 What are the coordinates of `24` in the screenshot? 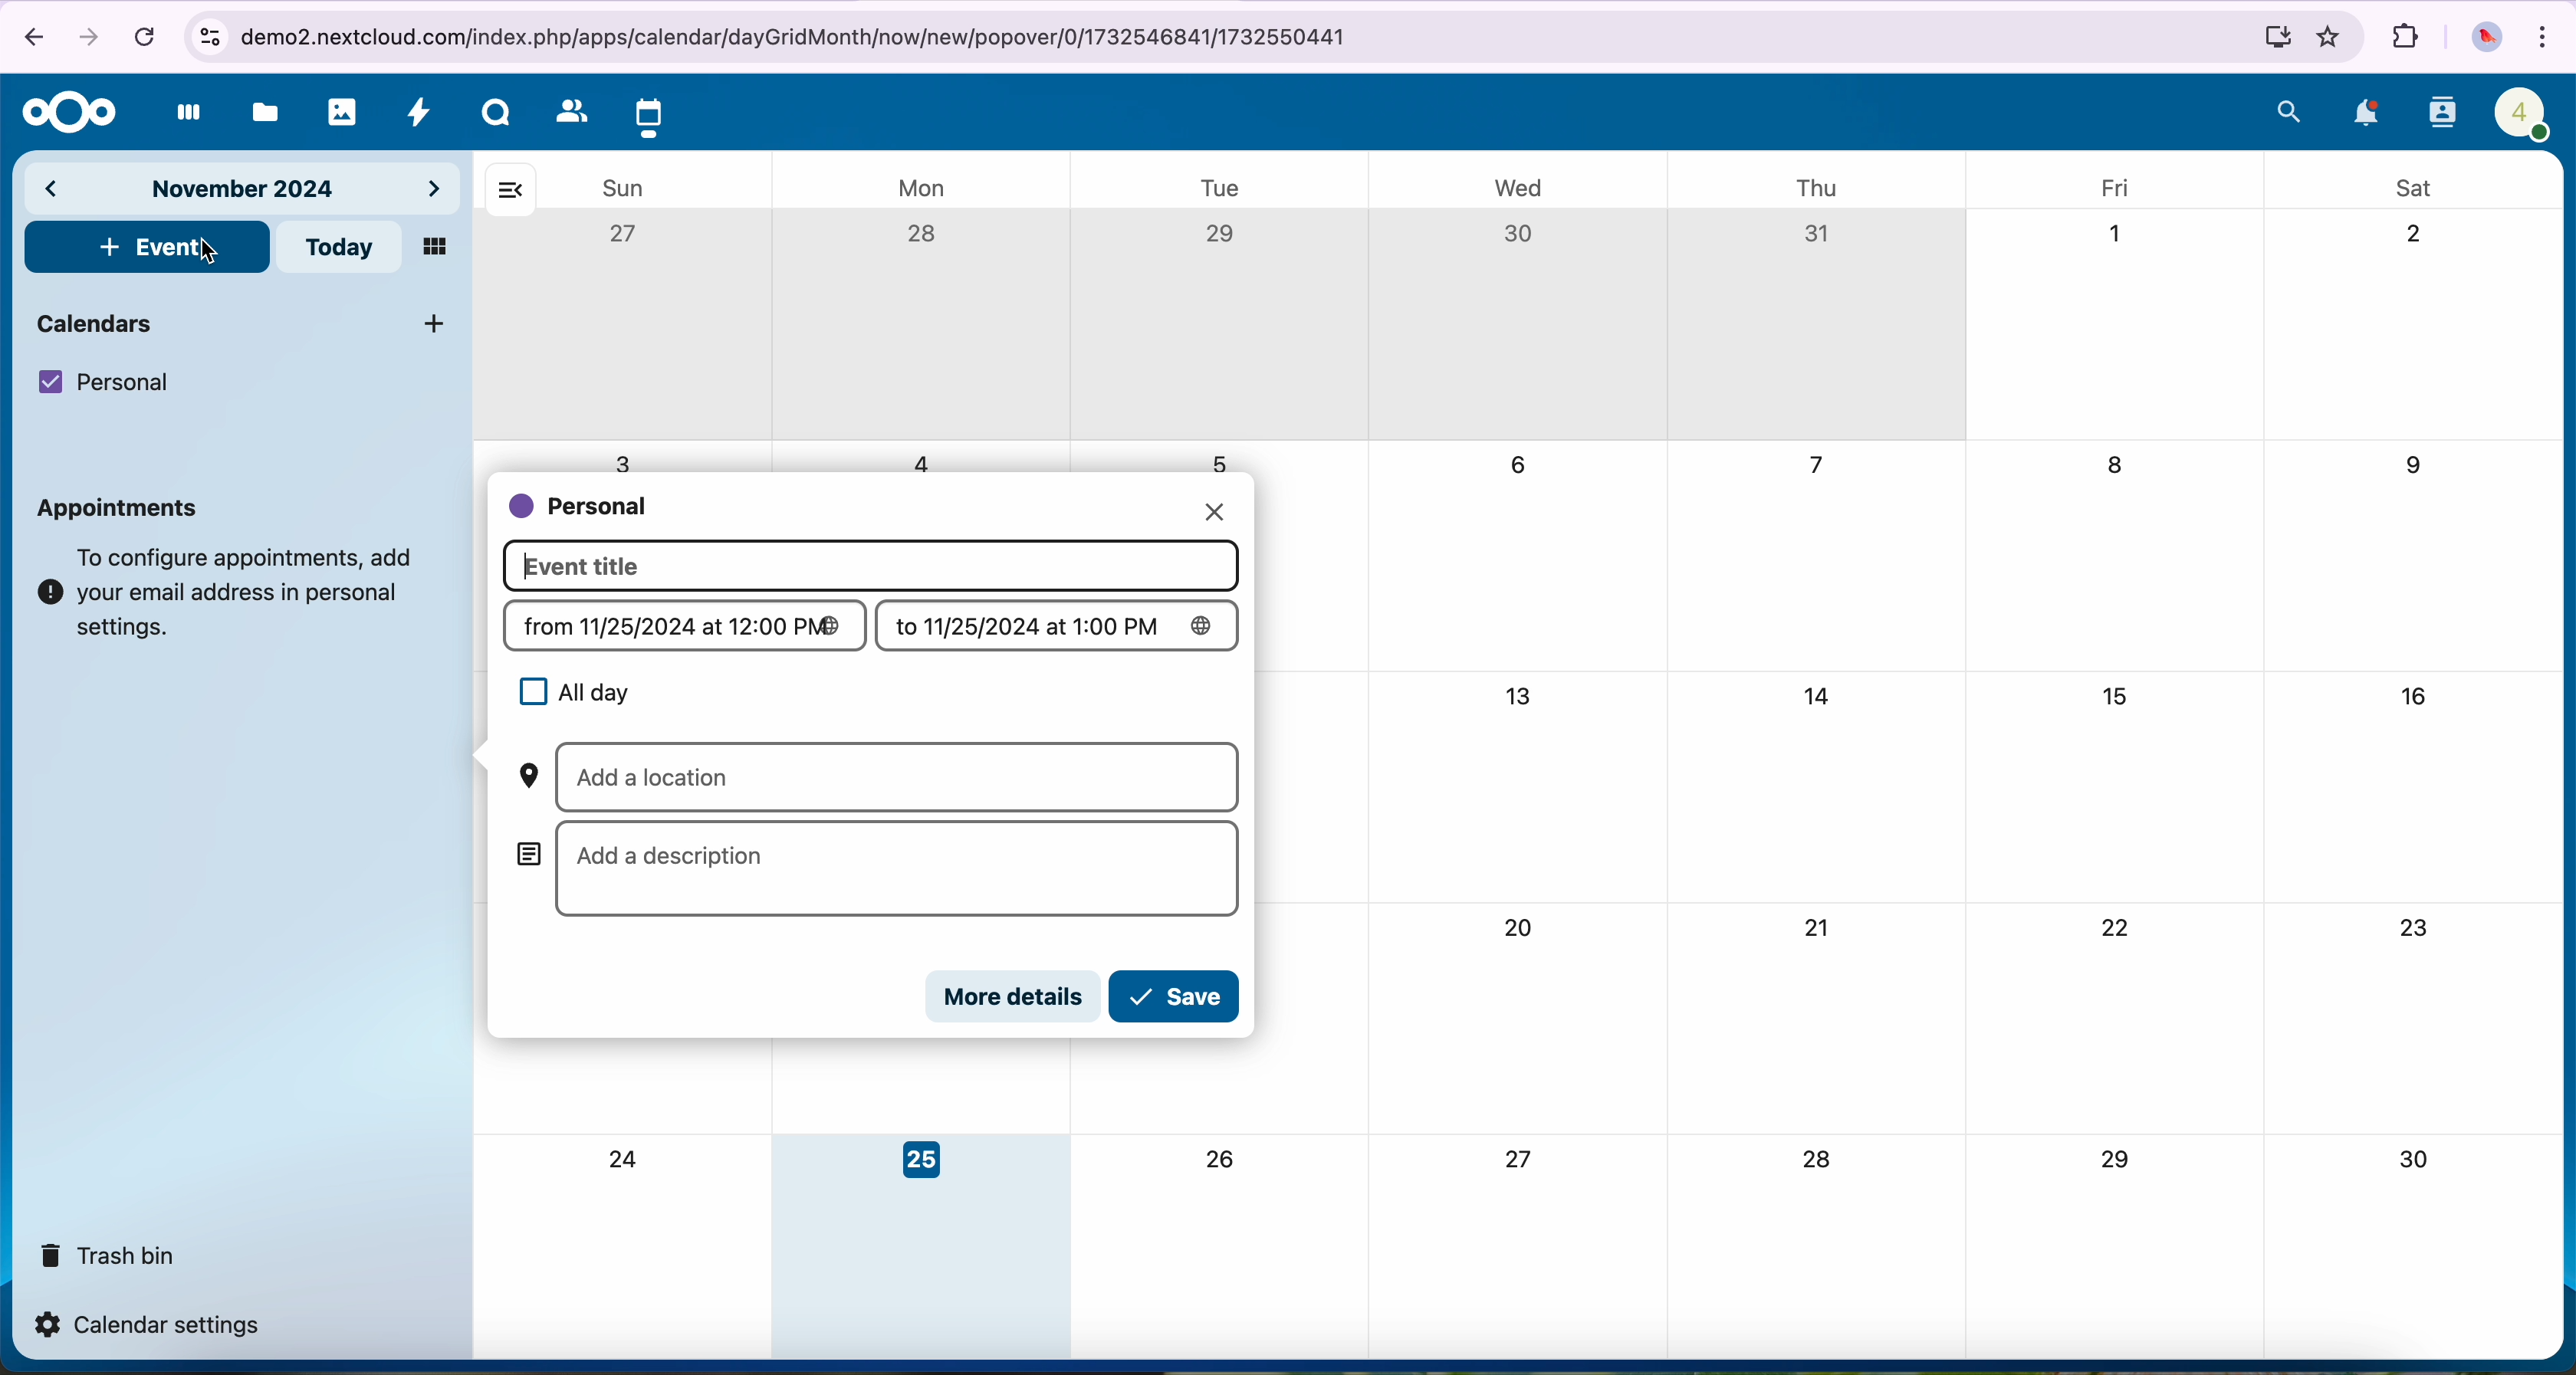 It's located at (628, 1161).